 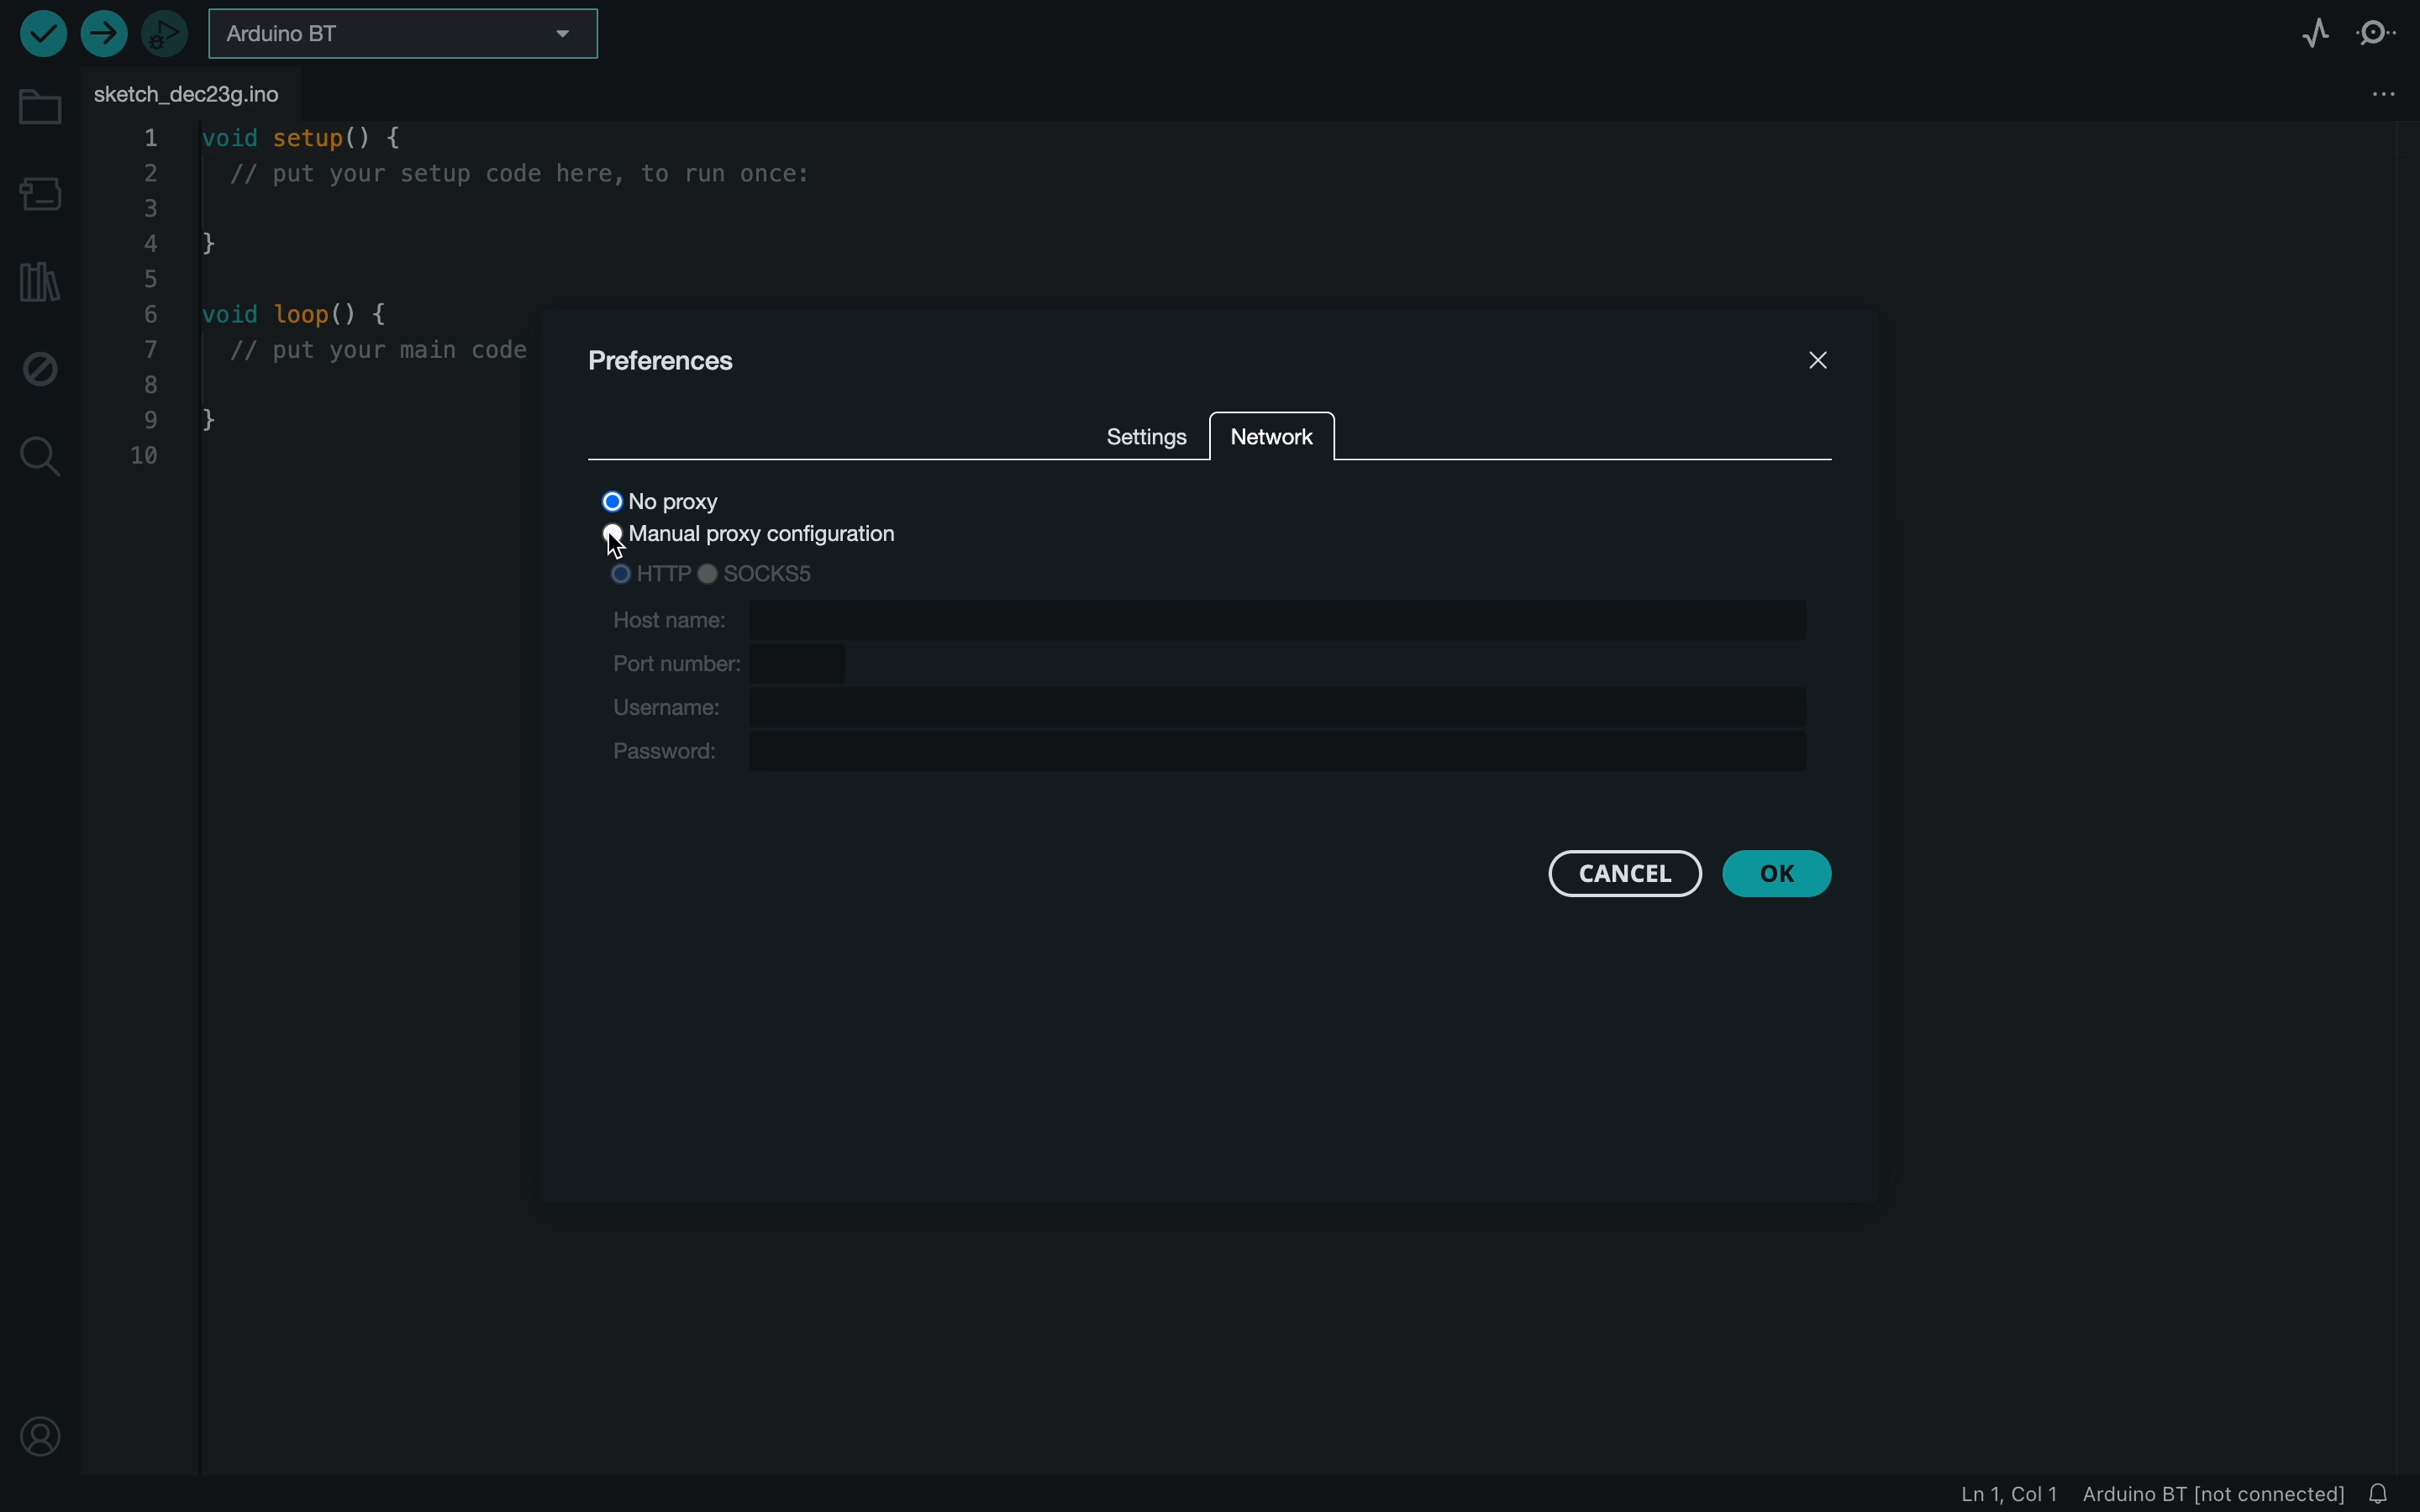 What do you see at coordinates (323, 302) in the screenshot?
I see `code` at bounding box center [323, 302].